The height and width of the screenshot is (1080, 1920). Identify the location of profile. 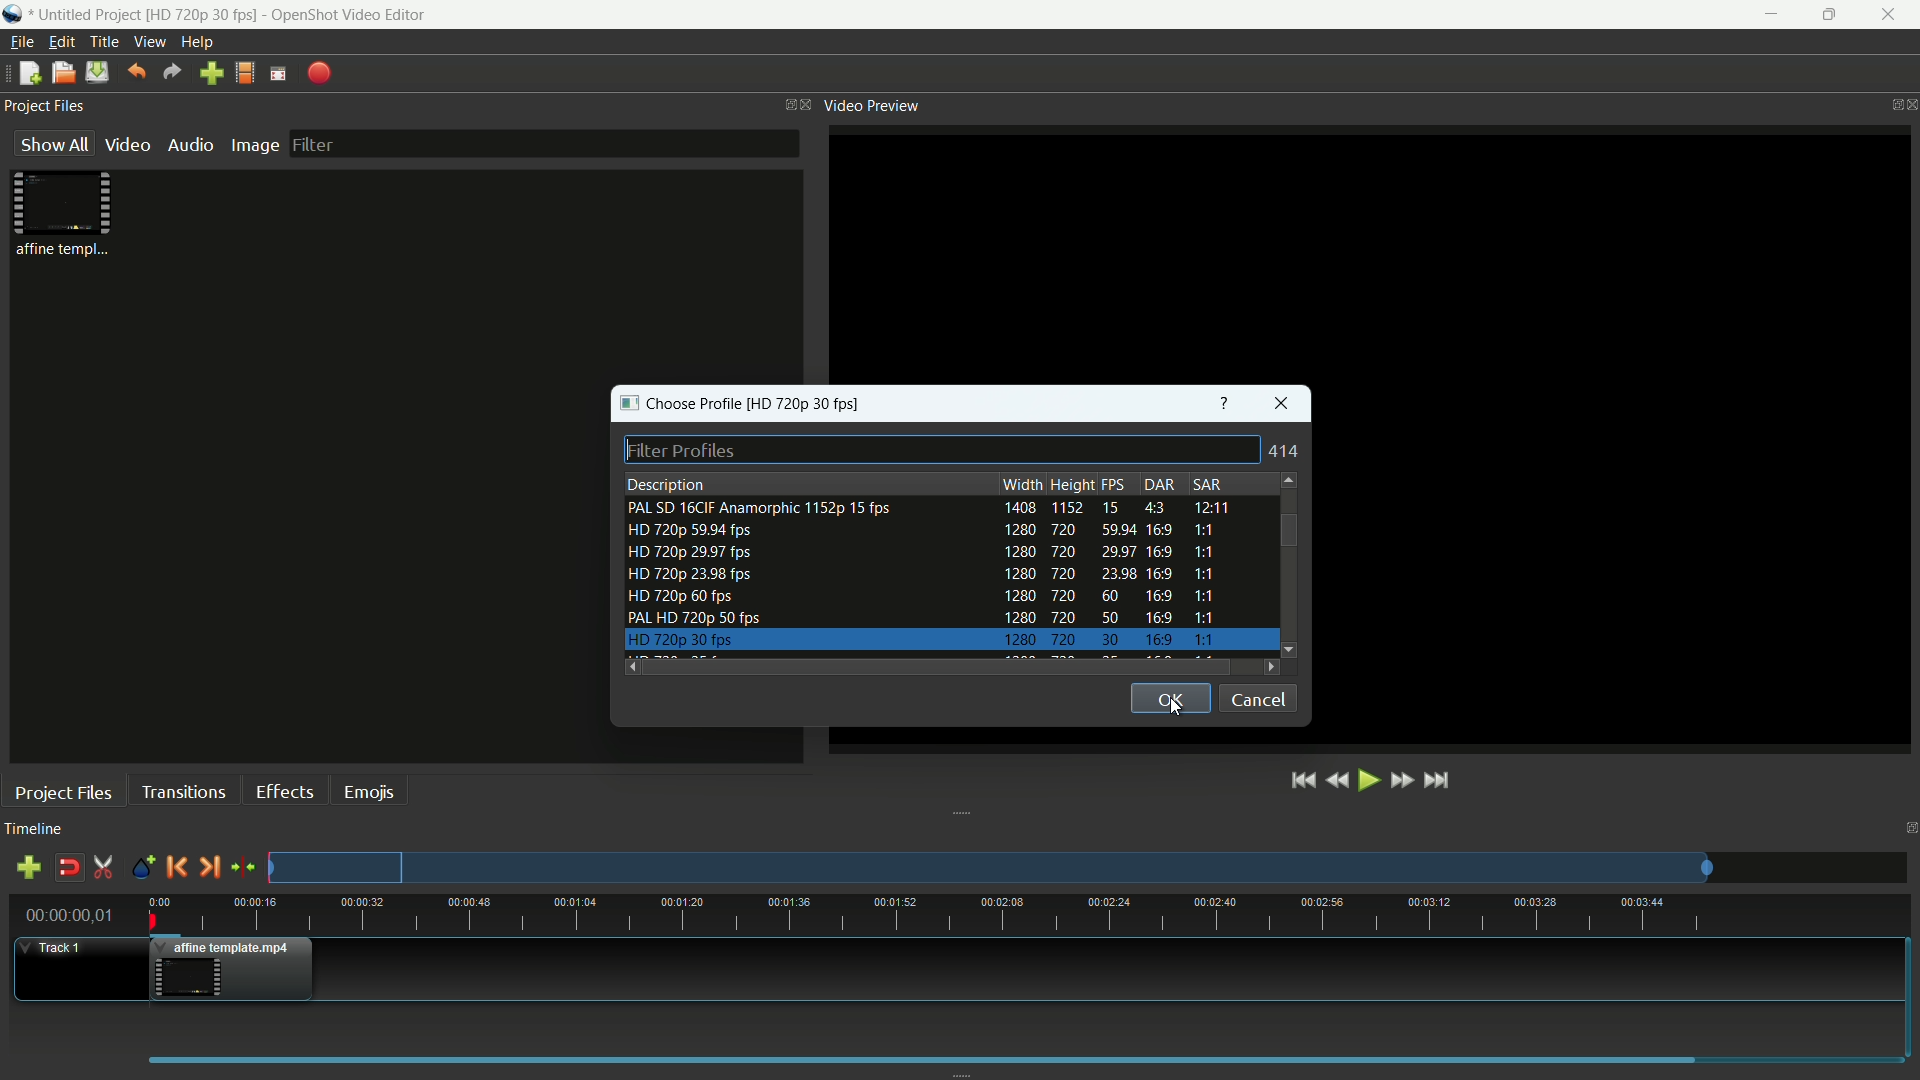
(808, 406).